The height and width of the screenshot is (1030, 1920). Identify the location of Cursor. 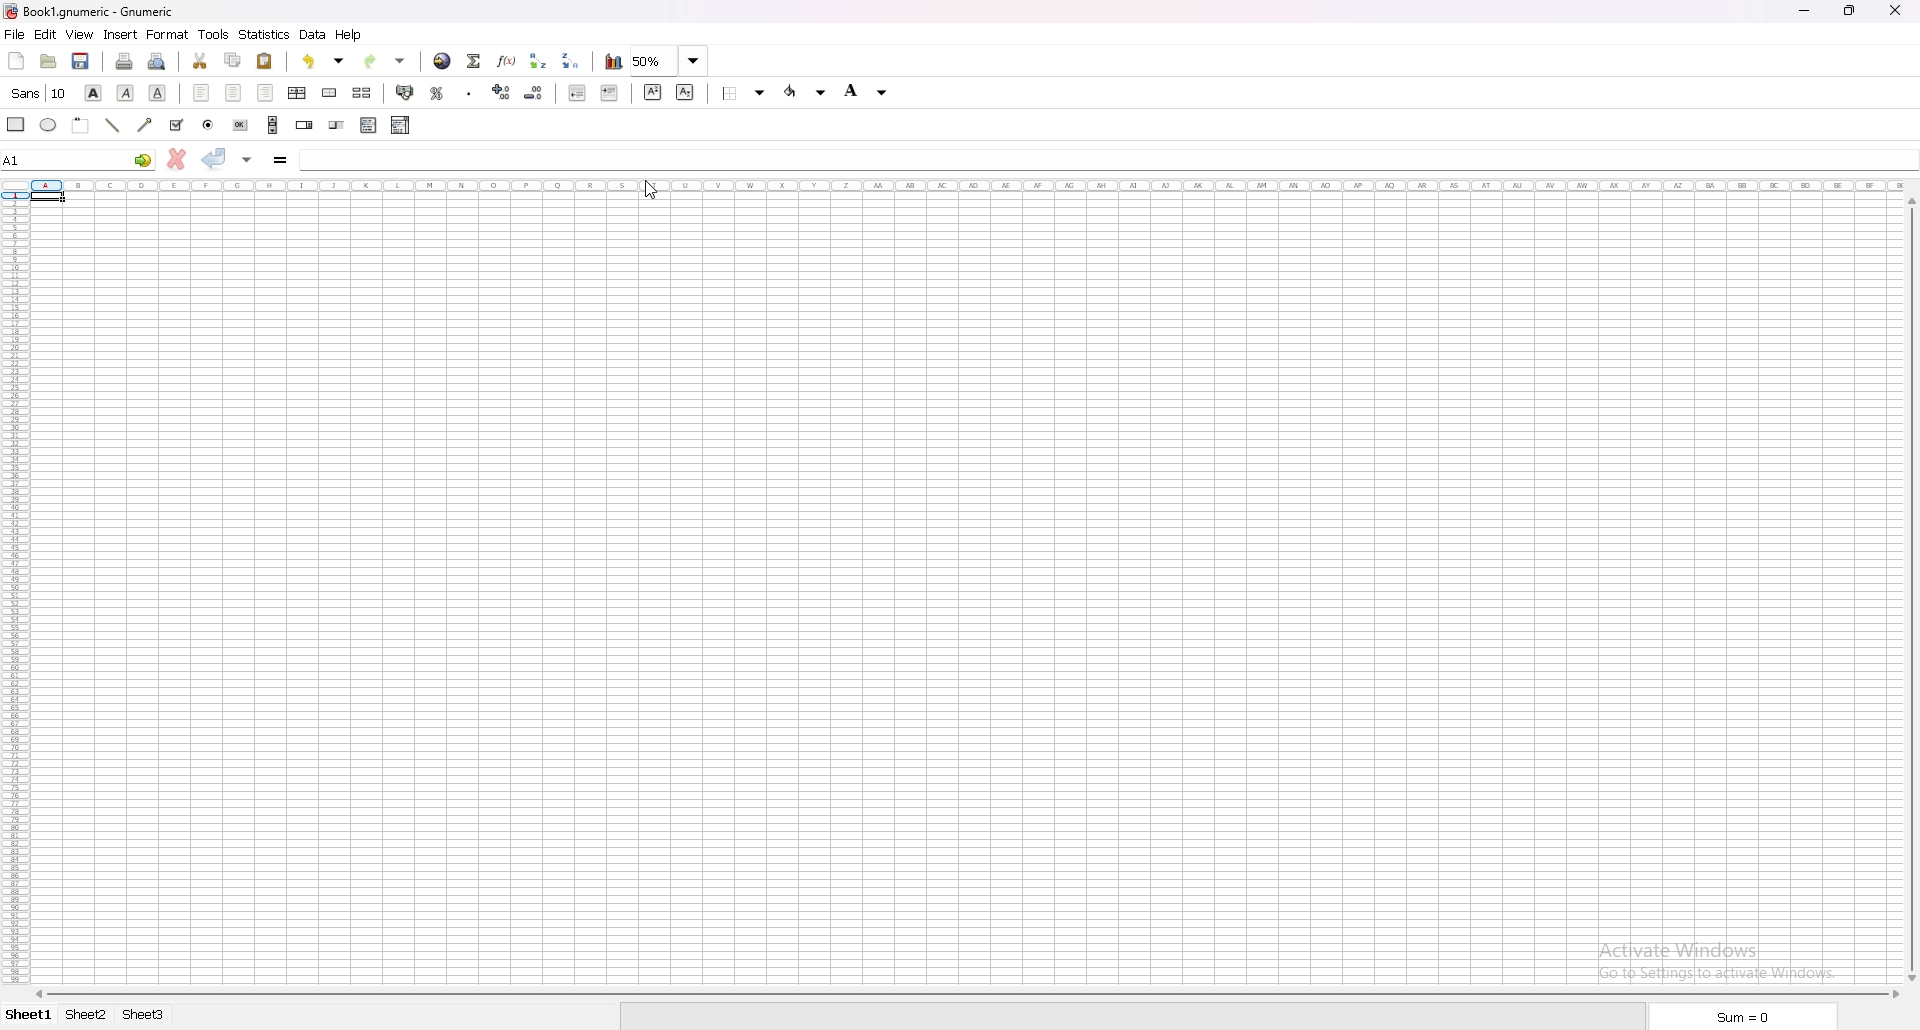
(650, 189).